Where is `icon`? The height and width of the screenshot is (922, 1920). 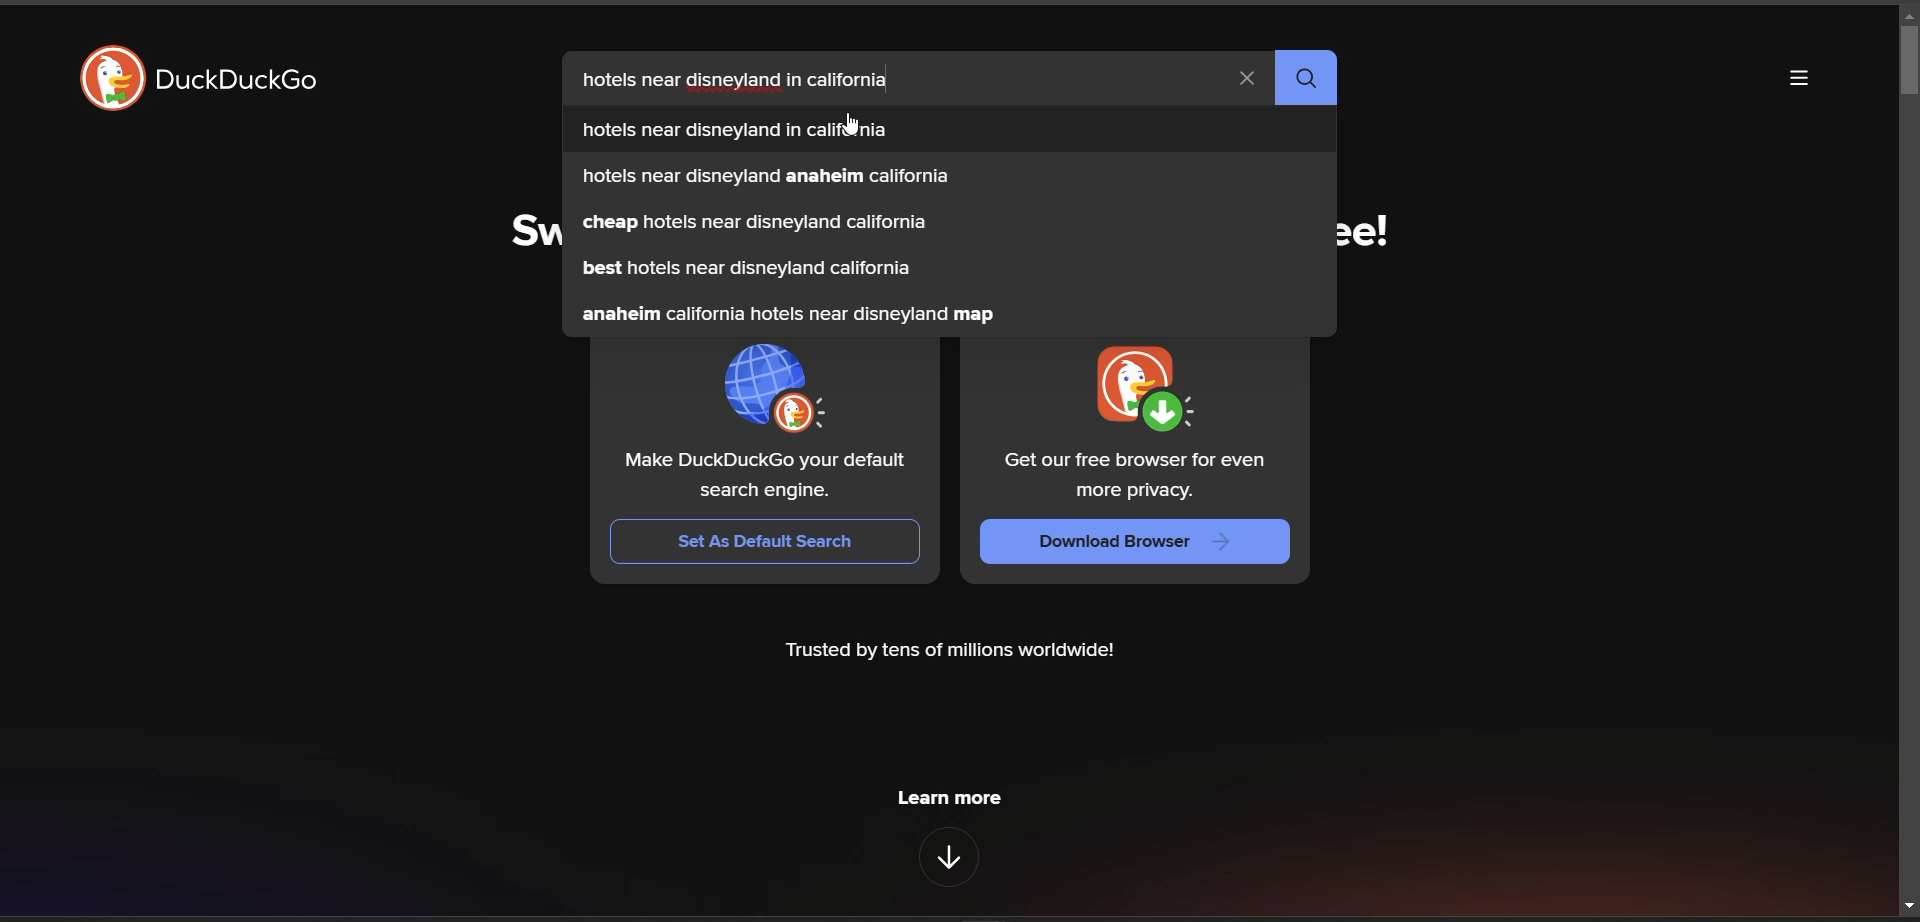 icon is located at coordinates (782, 388).